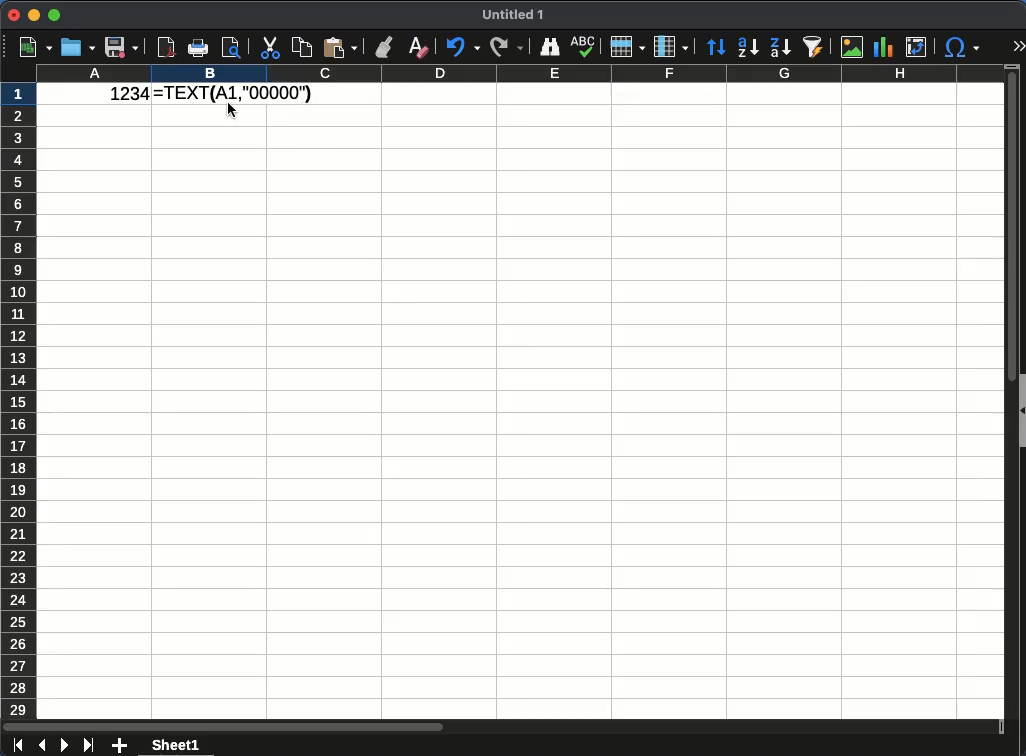  What do you see at coordinates (747, 47) in the screenshot?
I see `ascending` at bounding box center [747, 47].